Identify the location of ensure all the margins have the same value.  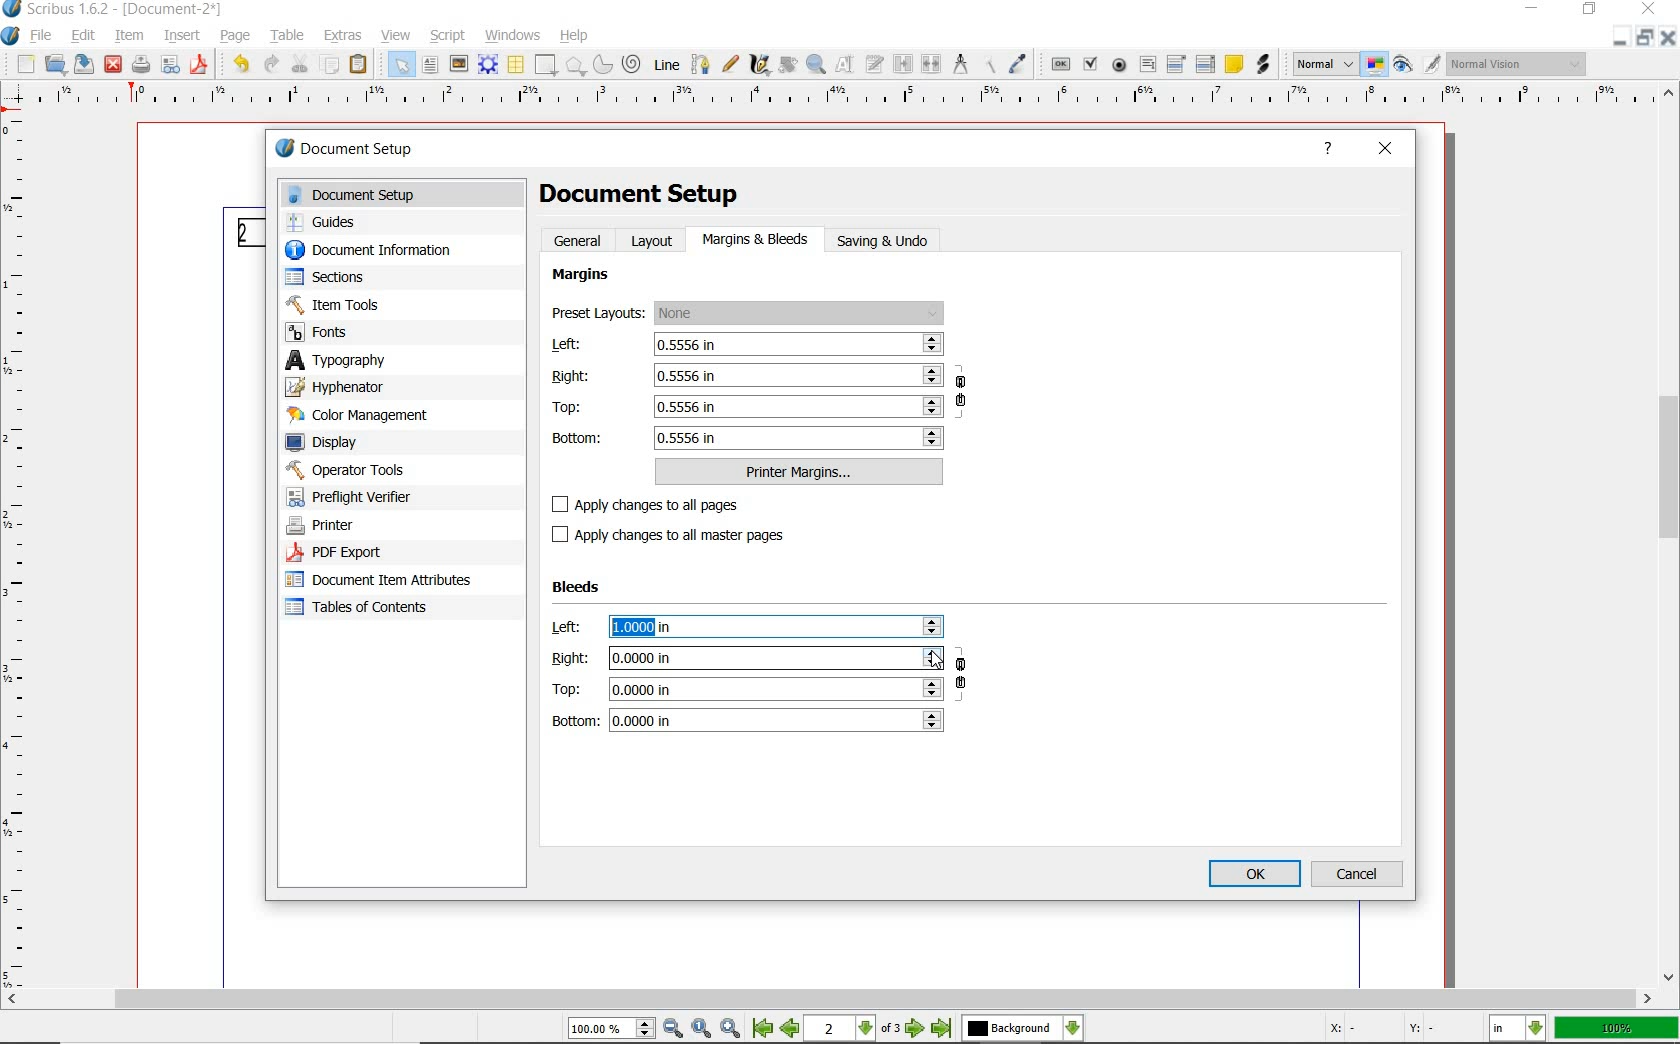
(962, 395).